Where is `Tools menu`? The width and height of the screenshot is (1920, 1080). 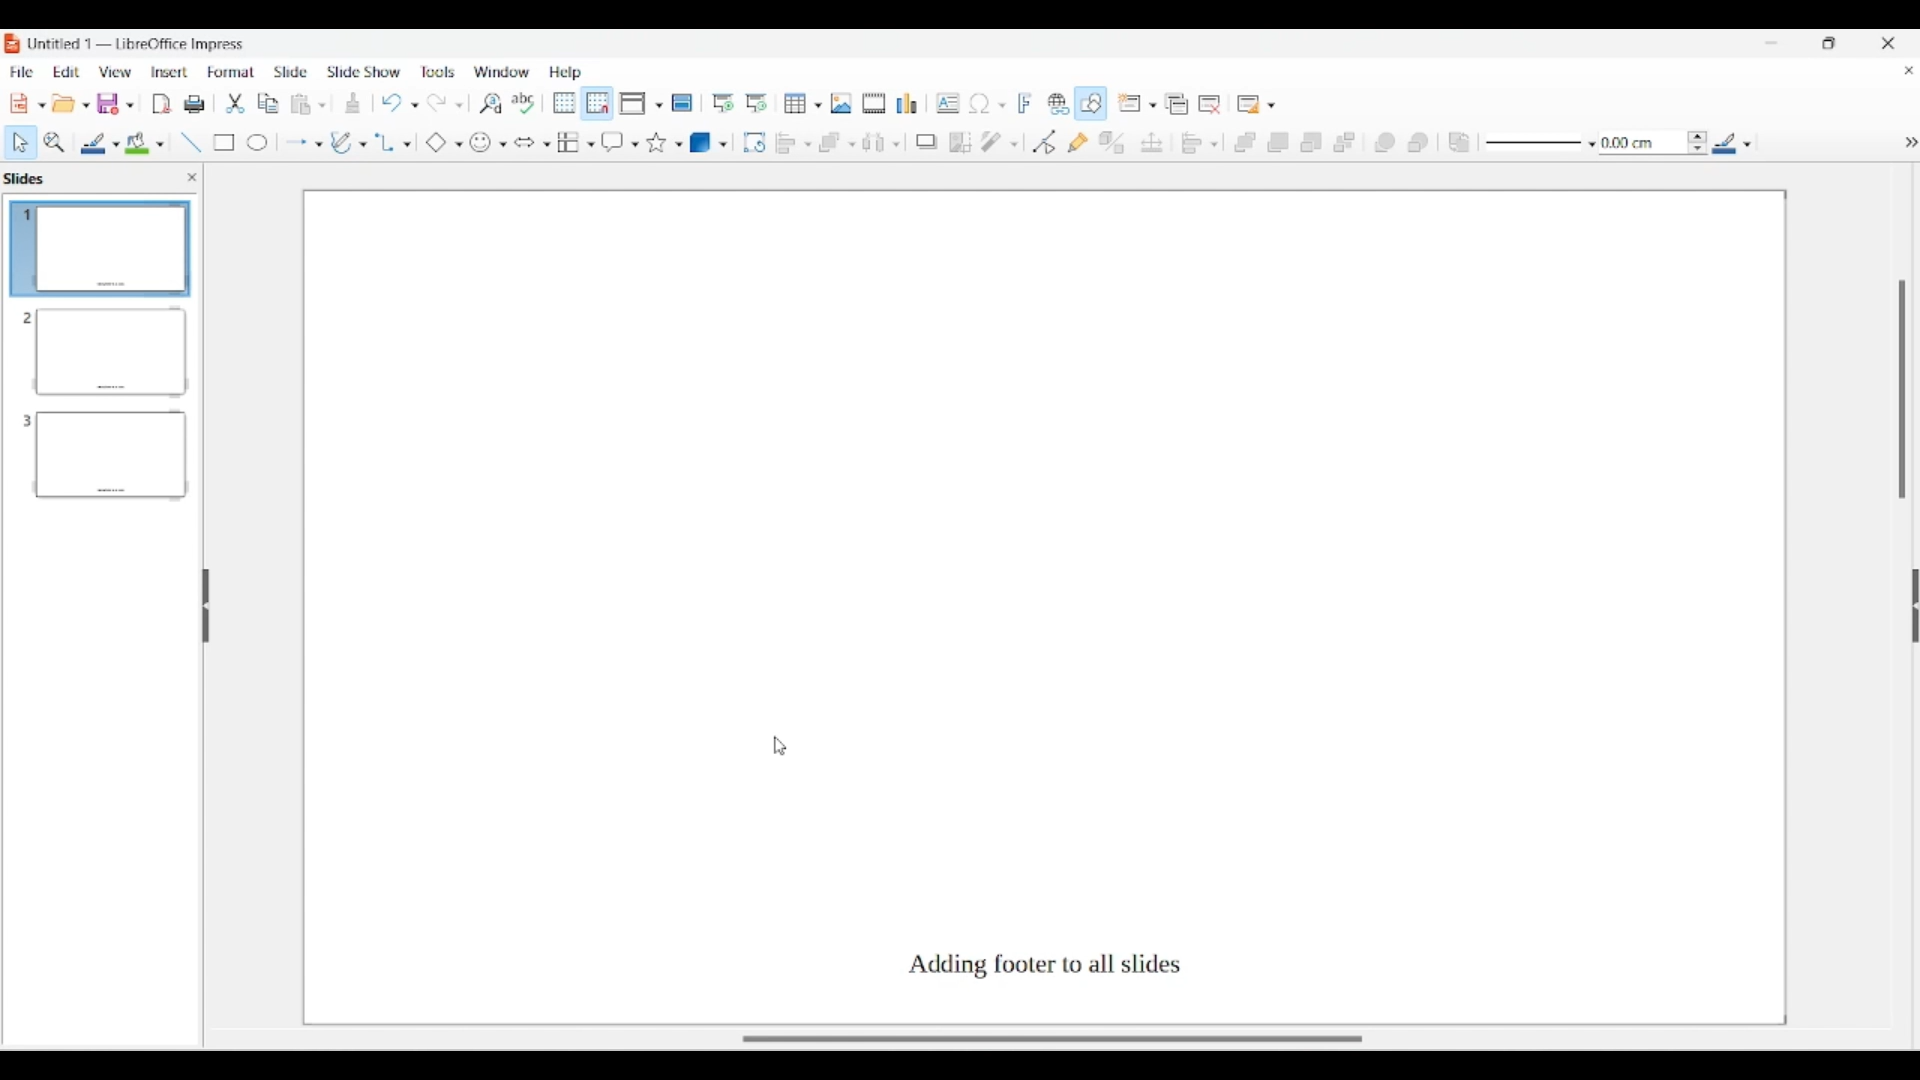 Tools menu is located at coordinates (438, 72).